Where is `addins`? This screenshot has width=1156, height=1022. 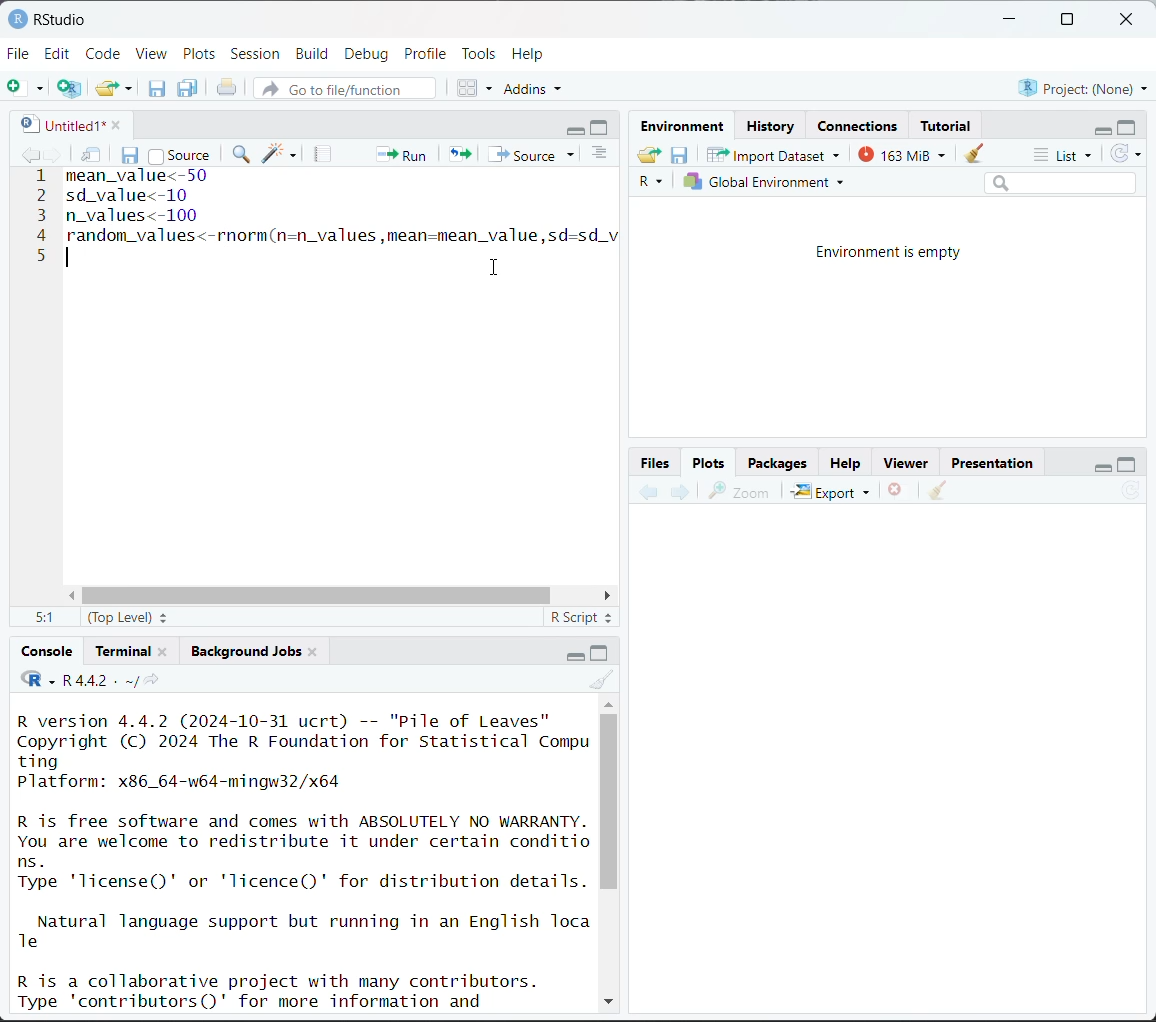 addins is located at coordinates (536, 88).